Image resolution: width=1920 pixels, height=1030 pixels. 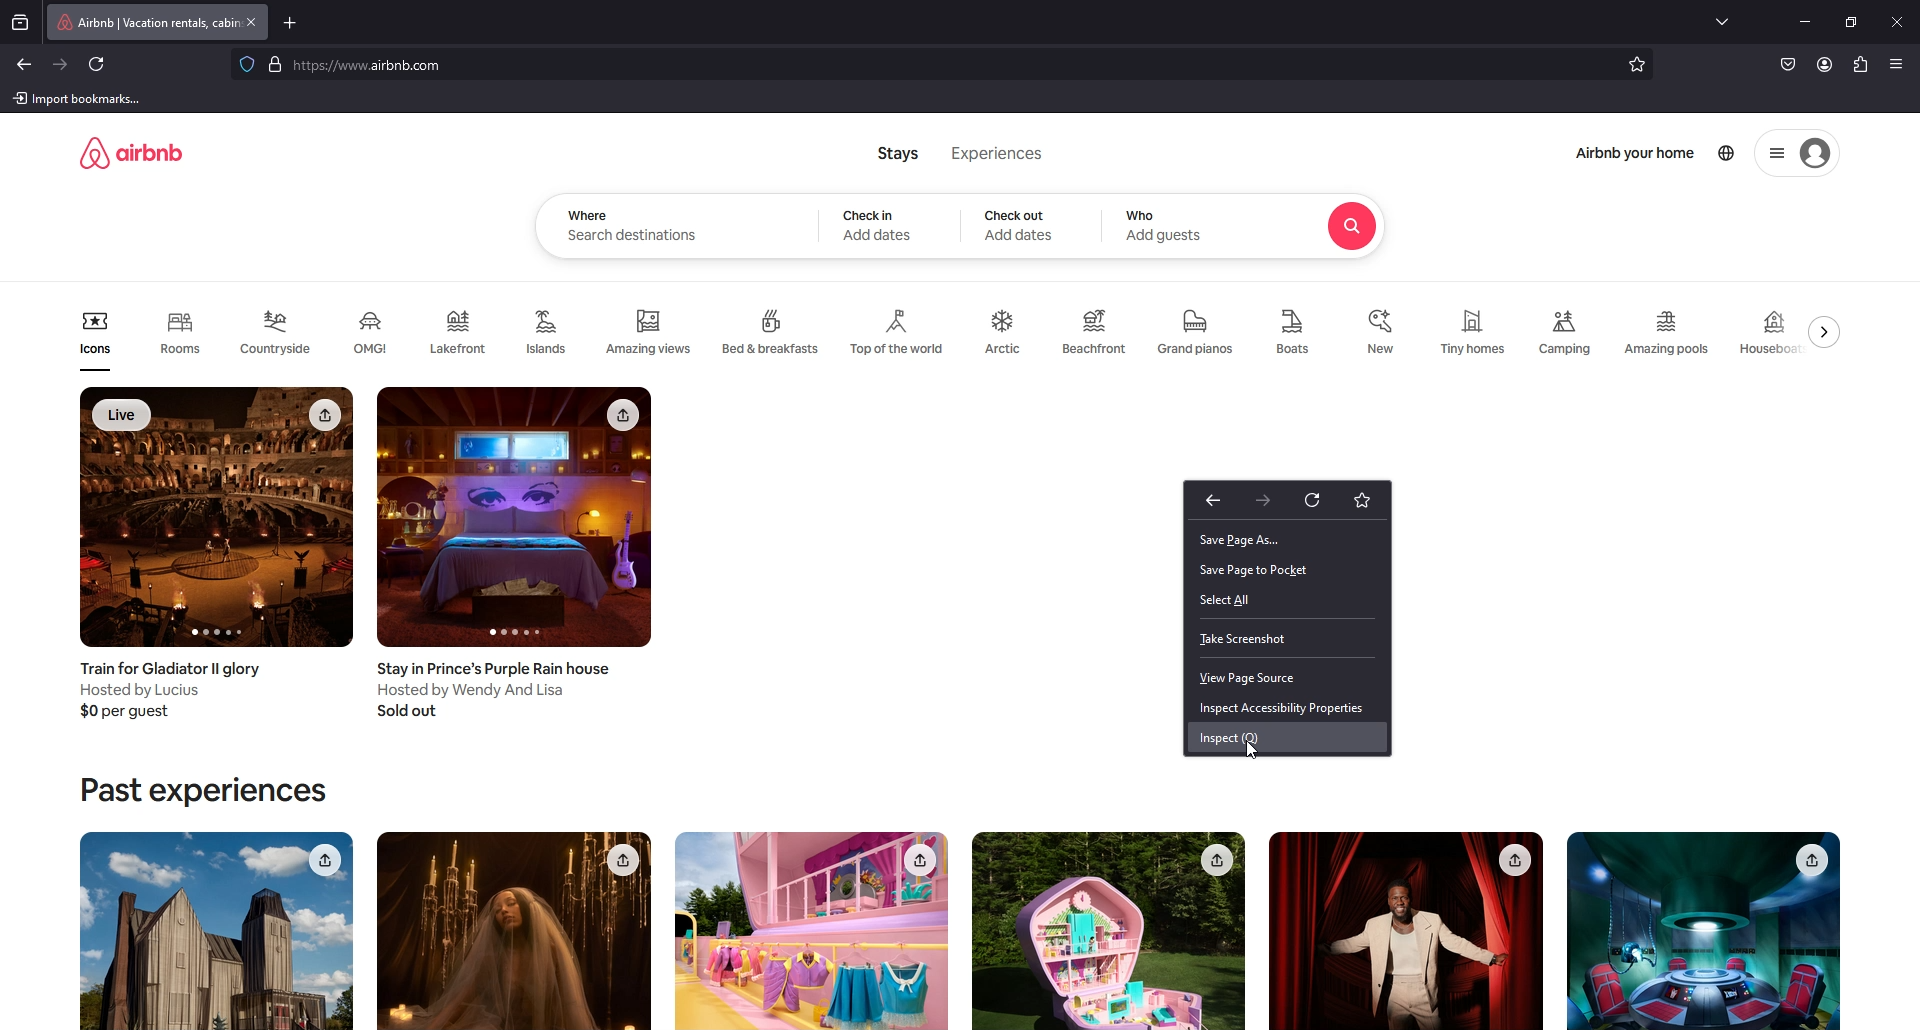 I want to click on Add DAtes, so click(x=880, y=235).